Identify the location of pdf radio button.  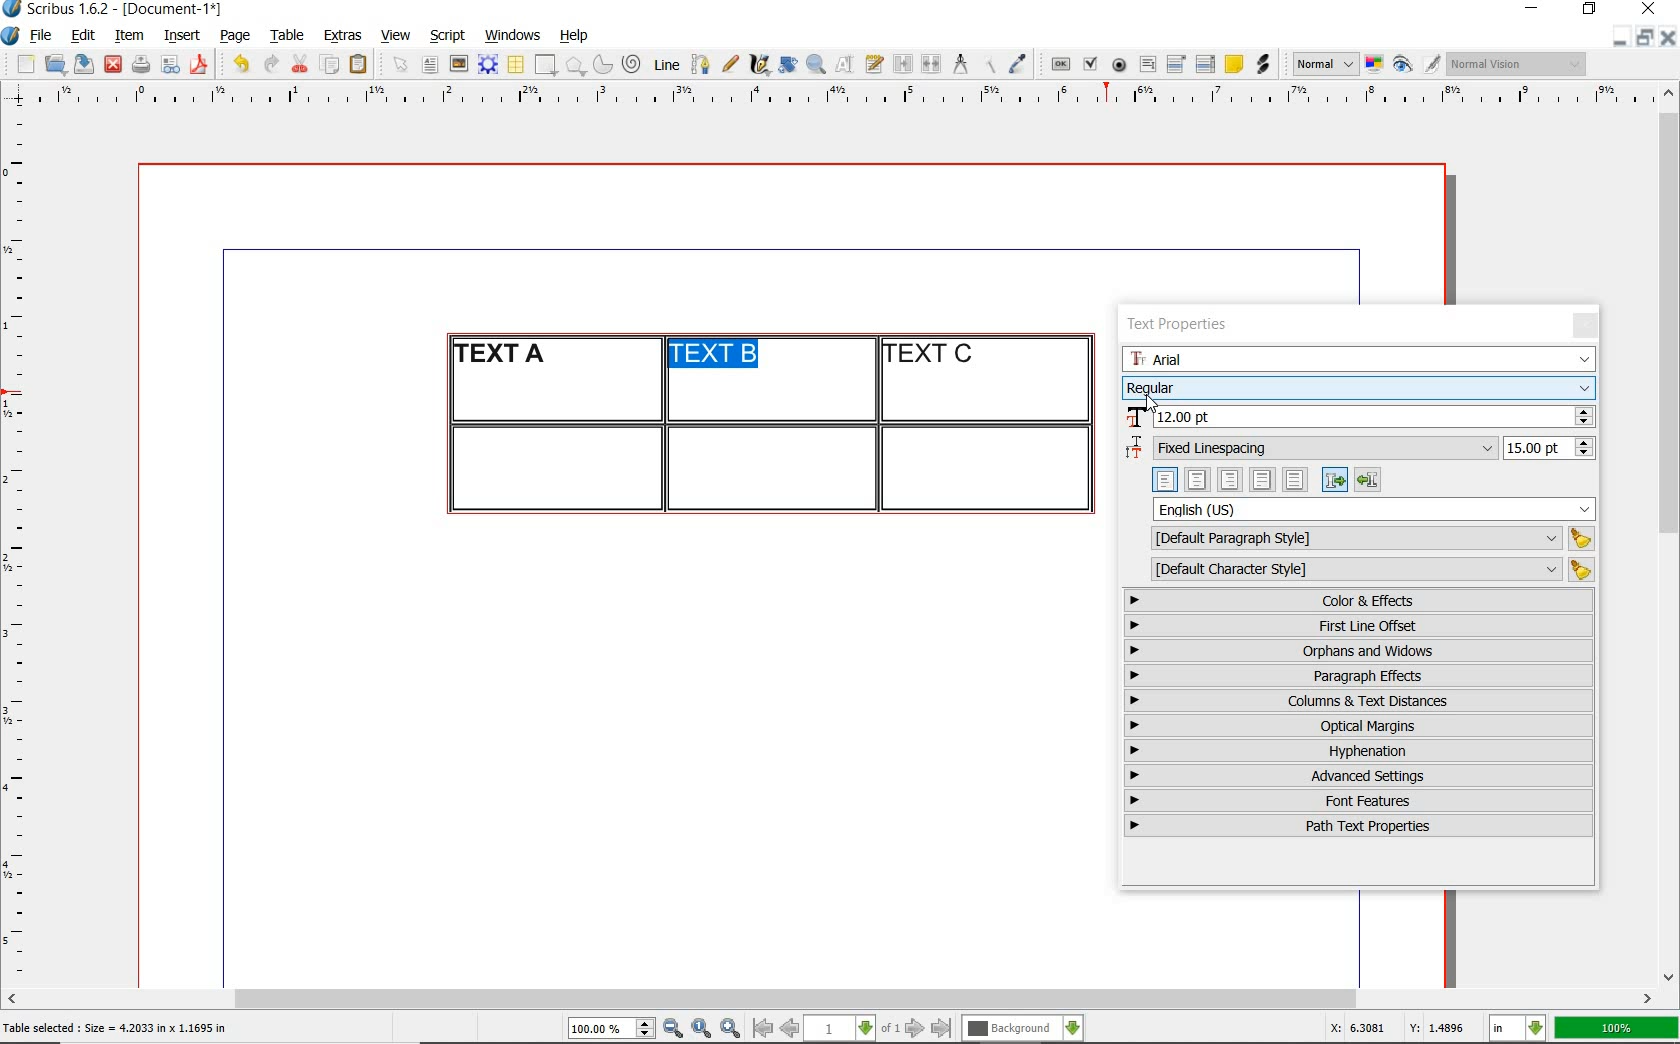
(1119, 67).